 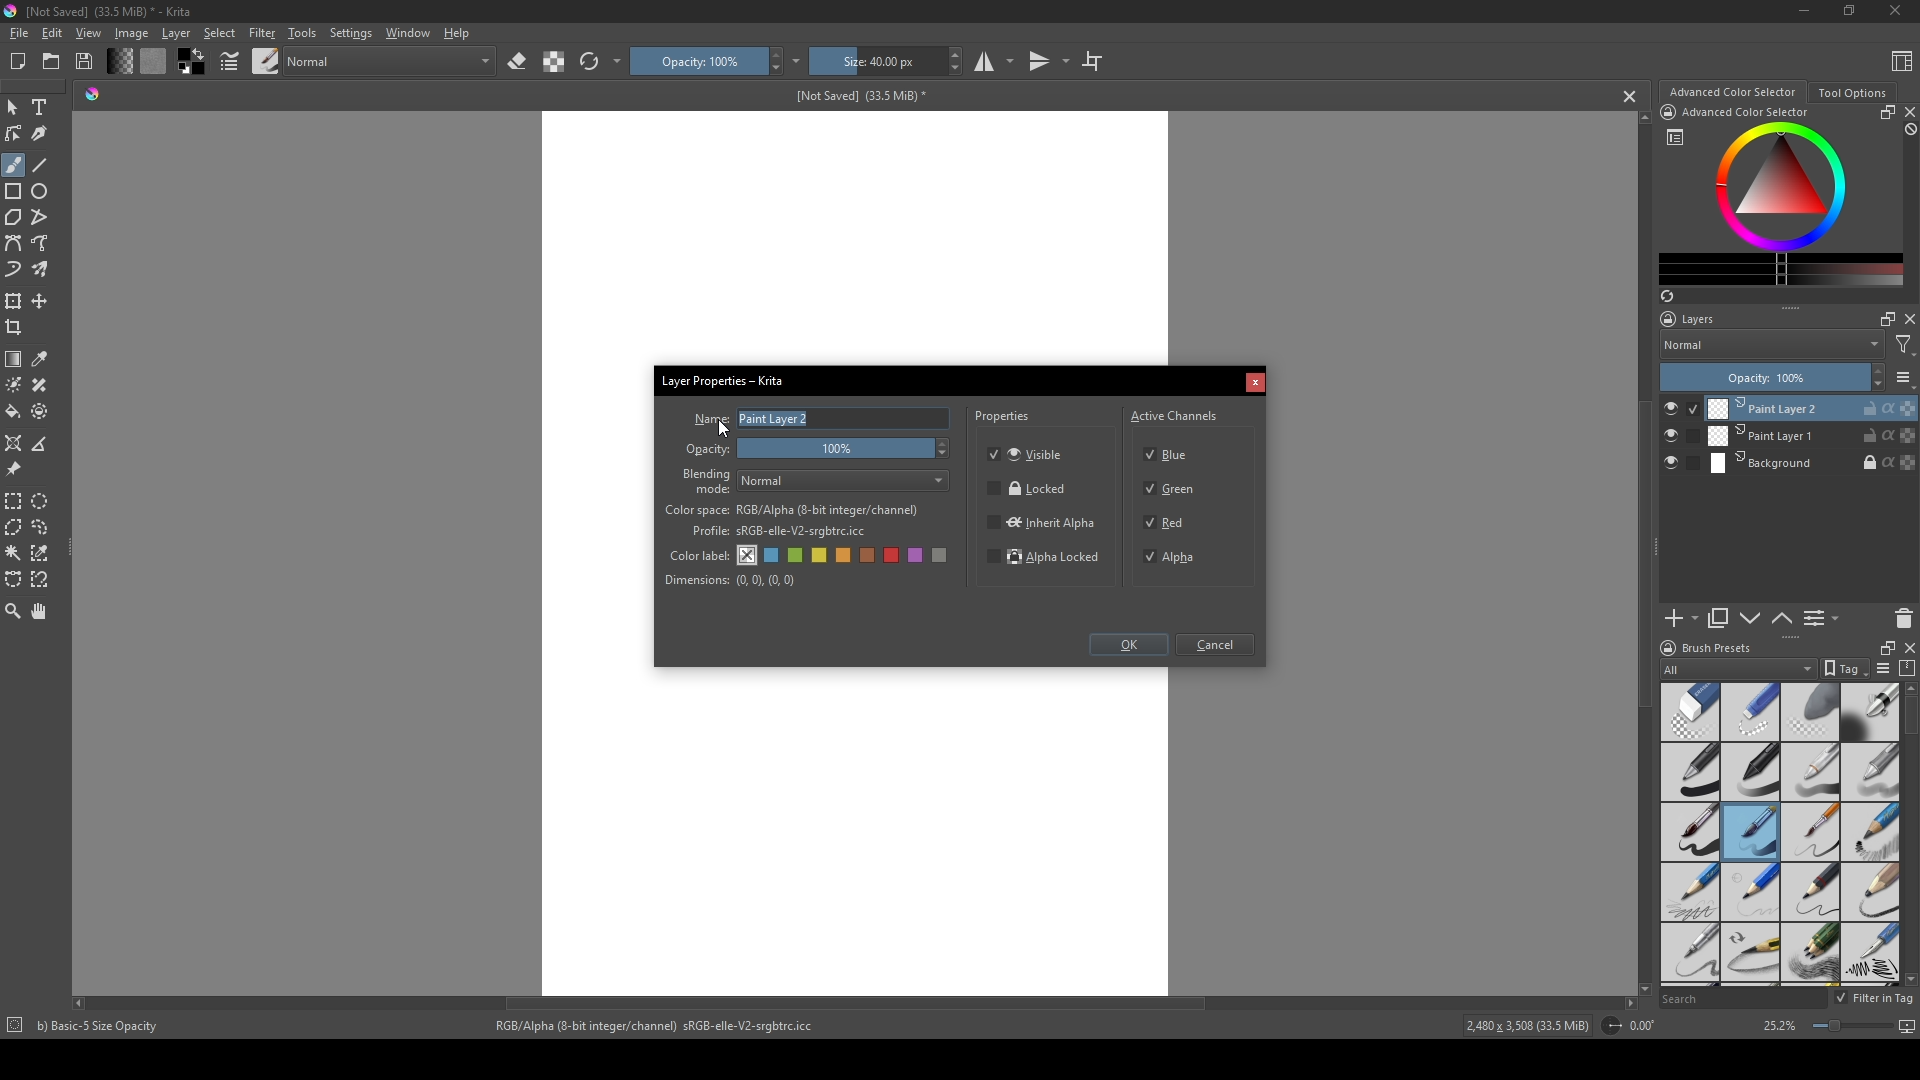 I want to click on soft eraser, so click(x=1811, y=711).